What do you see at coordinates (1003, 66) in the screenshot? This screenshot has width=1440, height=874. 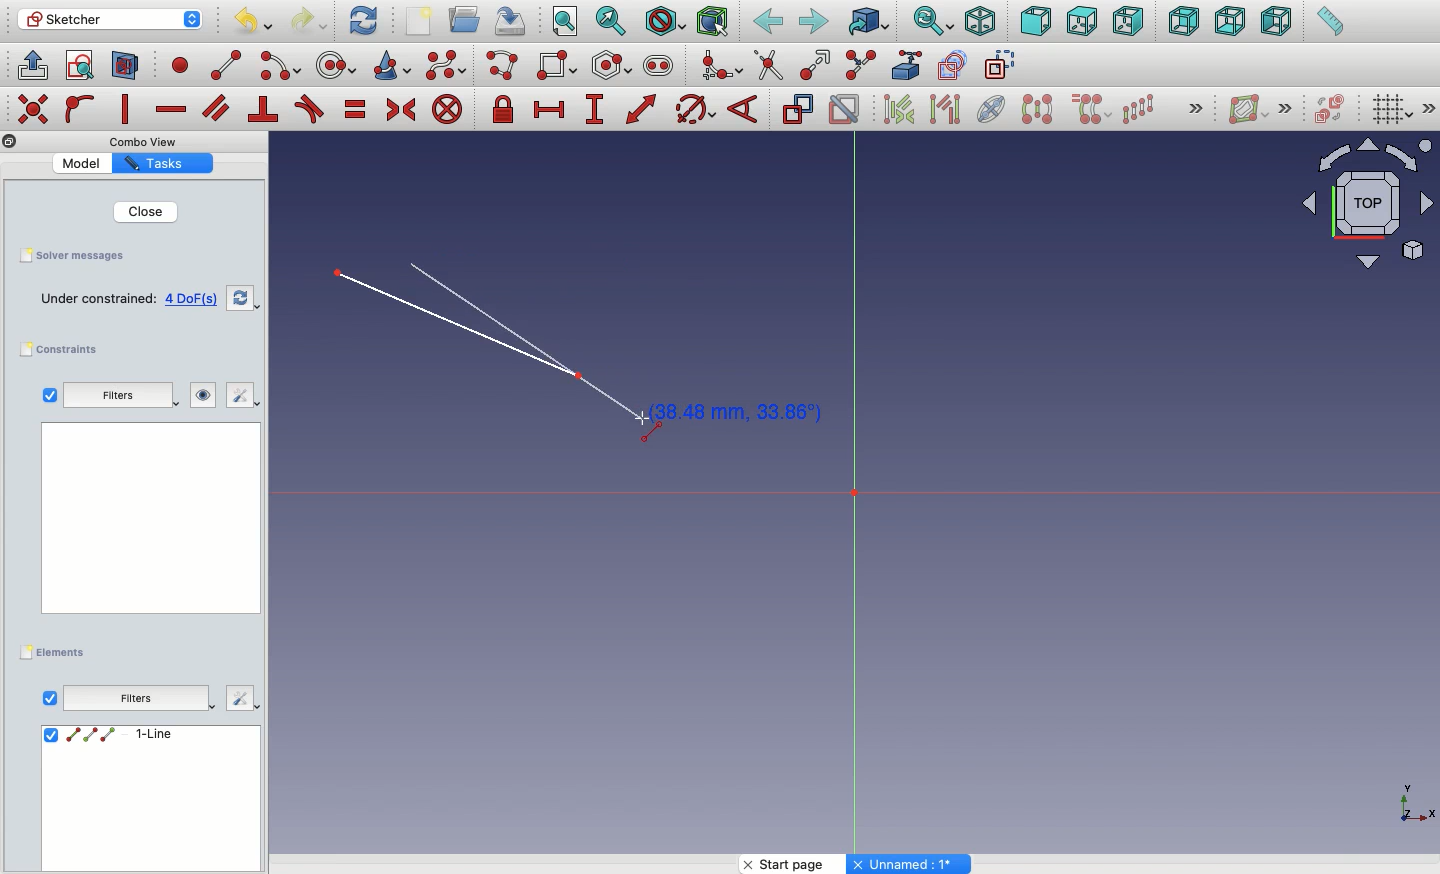 I see `construction geometry` at bounding box center [1003, 66].